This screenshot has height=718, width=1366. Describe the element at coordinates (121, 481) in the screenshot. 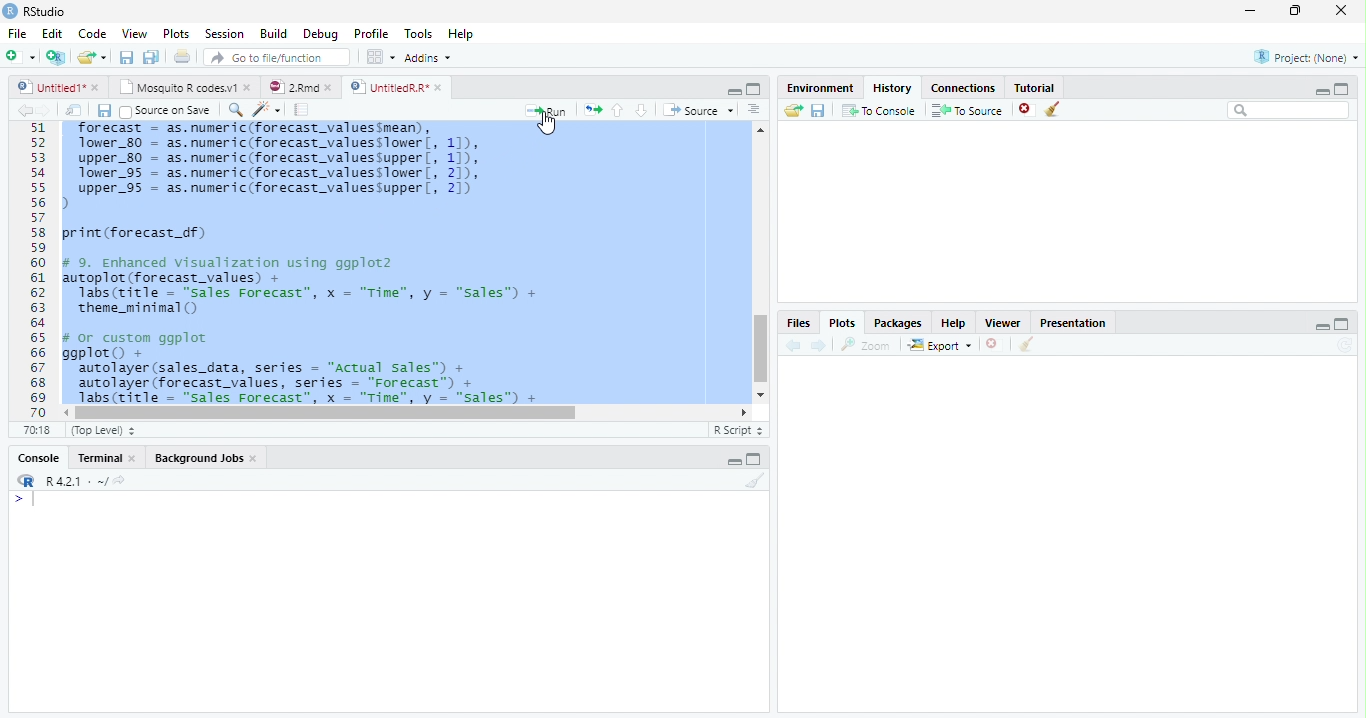

I see `View current directory` at that location.